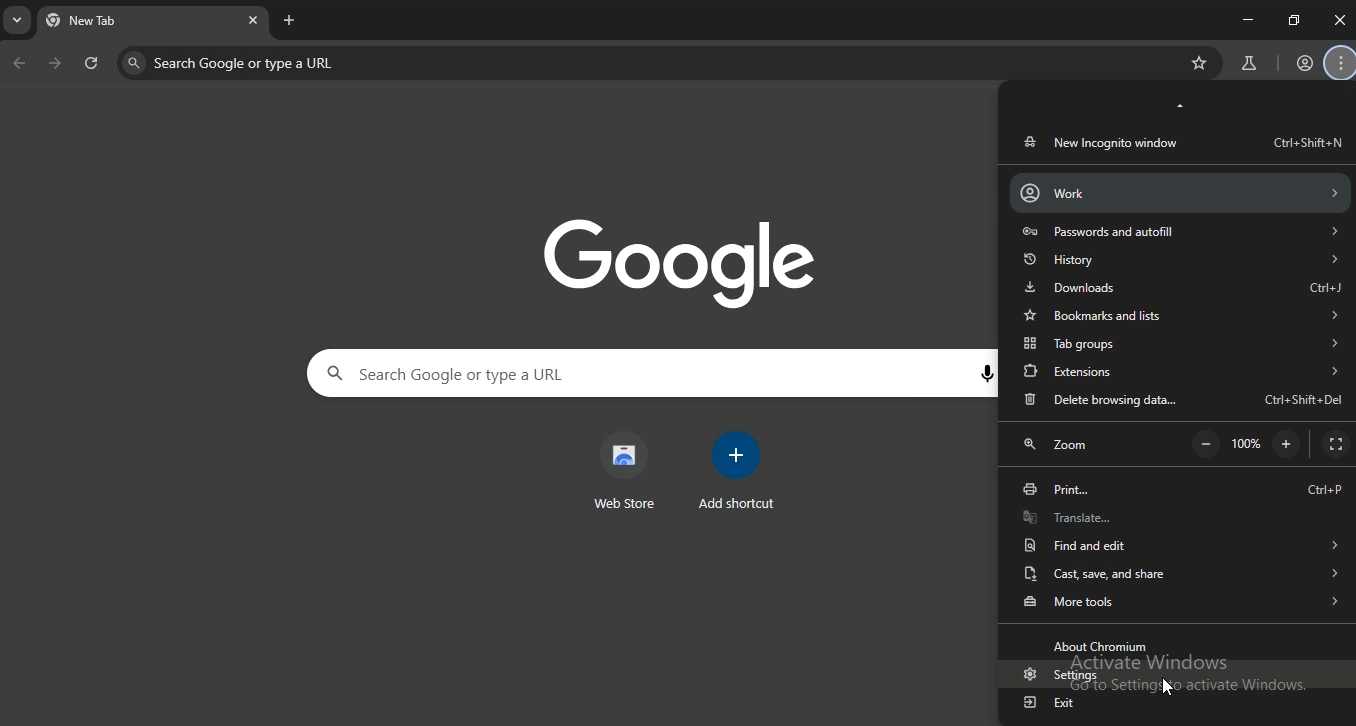 The image size is (1356, 726). Describe the element at coordinates (253, 19) in the screenshot. I see `close` at that location.